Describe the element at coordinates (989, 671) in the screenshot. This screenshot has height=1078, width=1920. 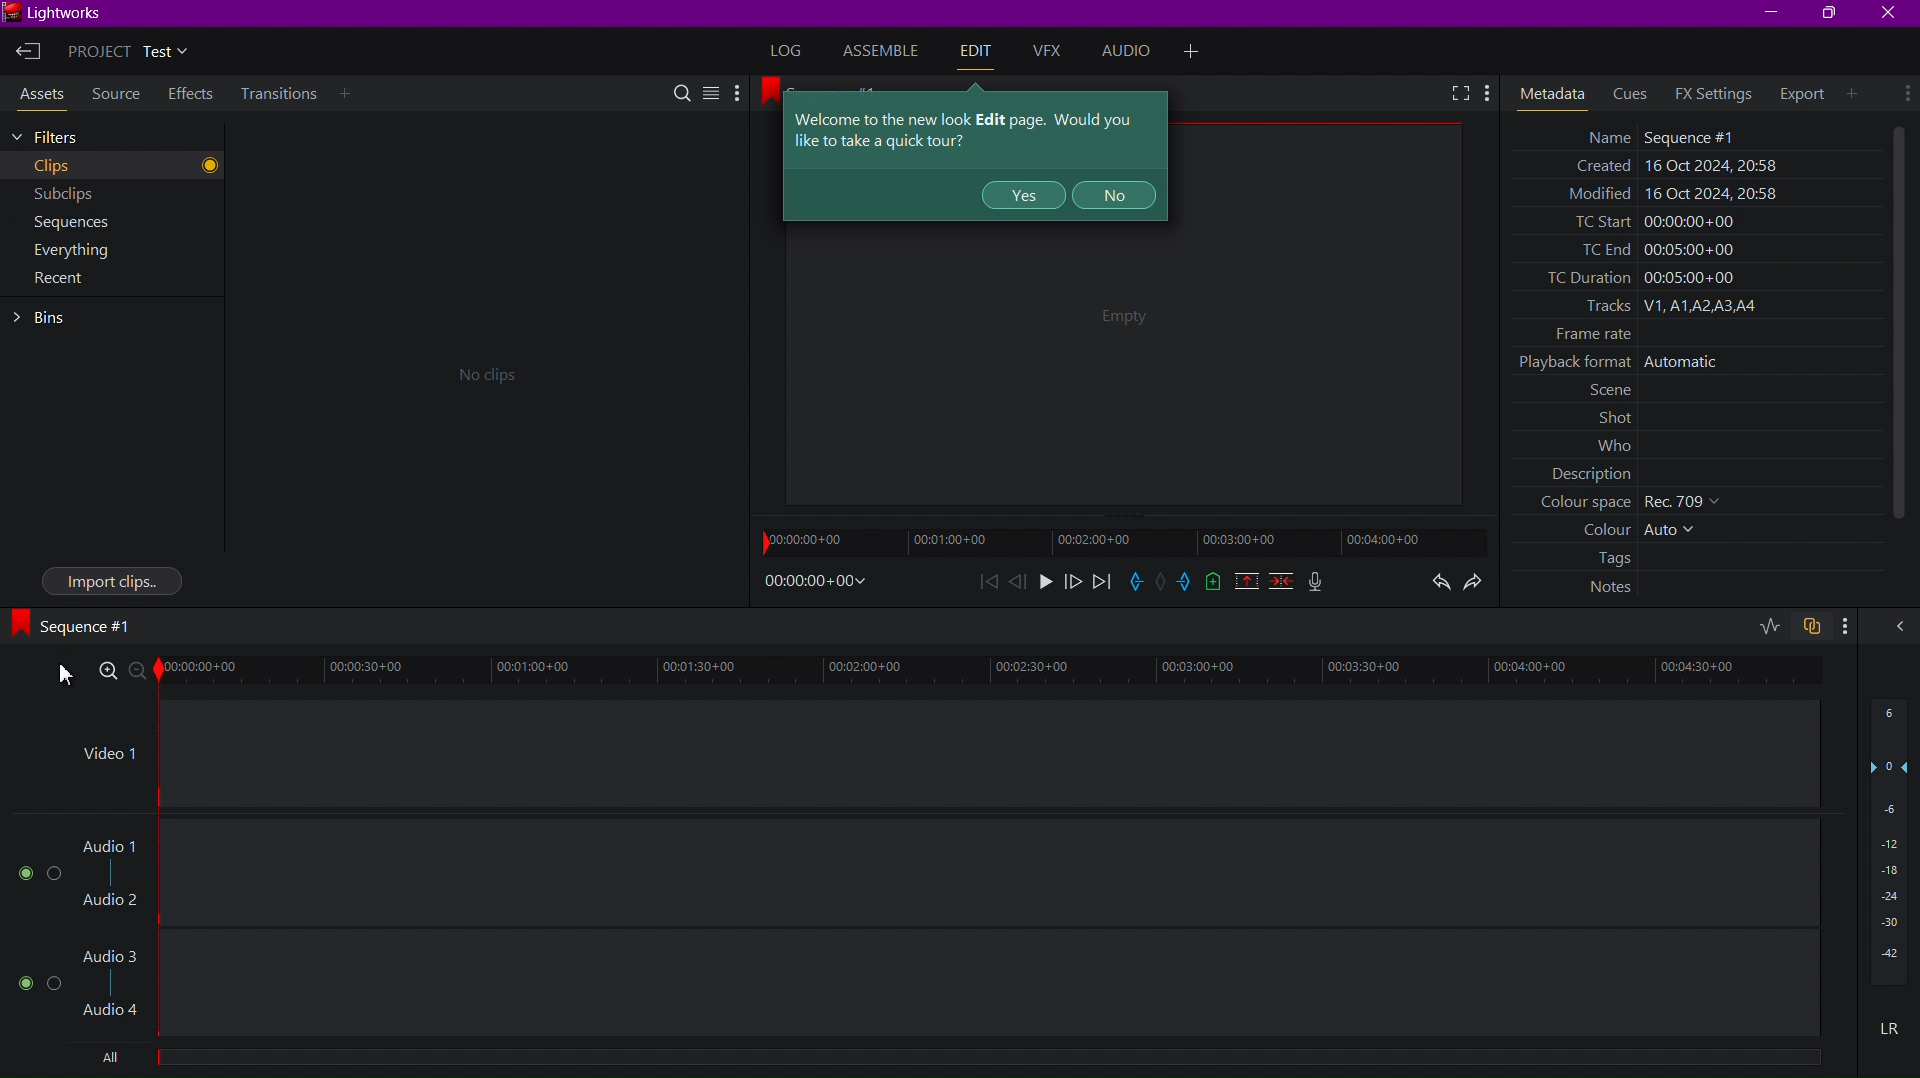
I see `Timeline` at that location.